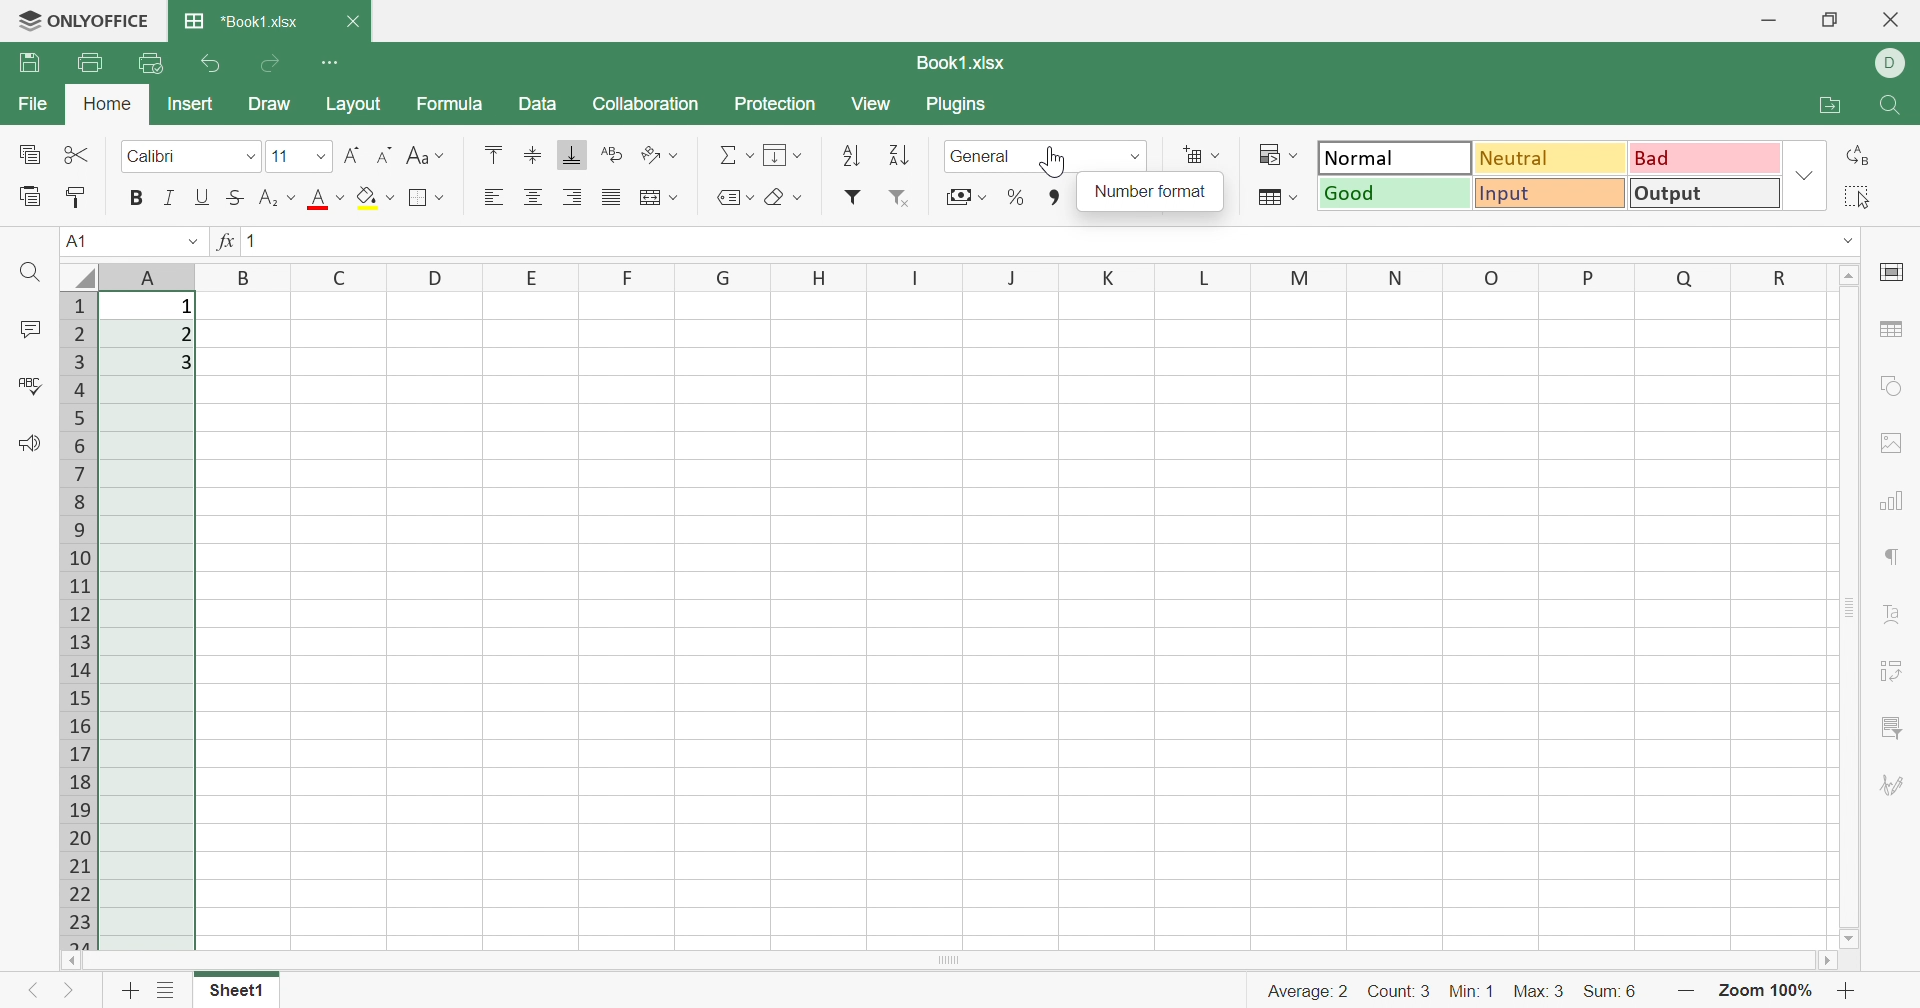 Image resolution: width=1920 pixels, height=1008 pixels. I want to click on Zoom 100%, so click(1763, 993).